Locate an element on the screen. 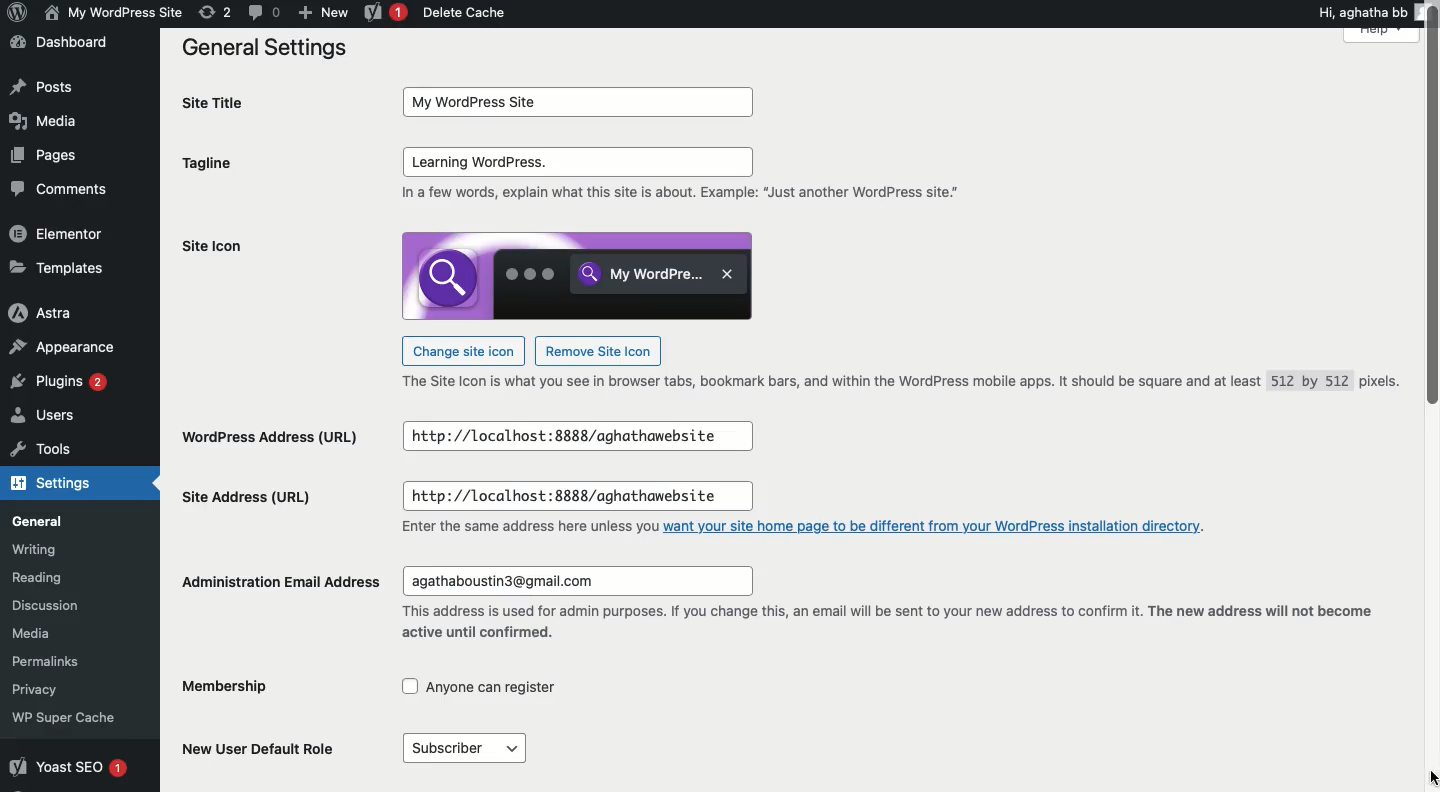 The height and width of the screenshot is (792, 1440). Remove site icon is located at coordinates (599, 352).